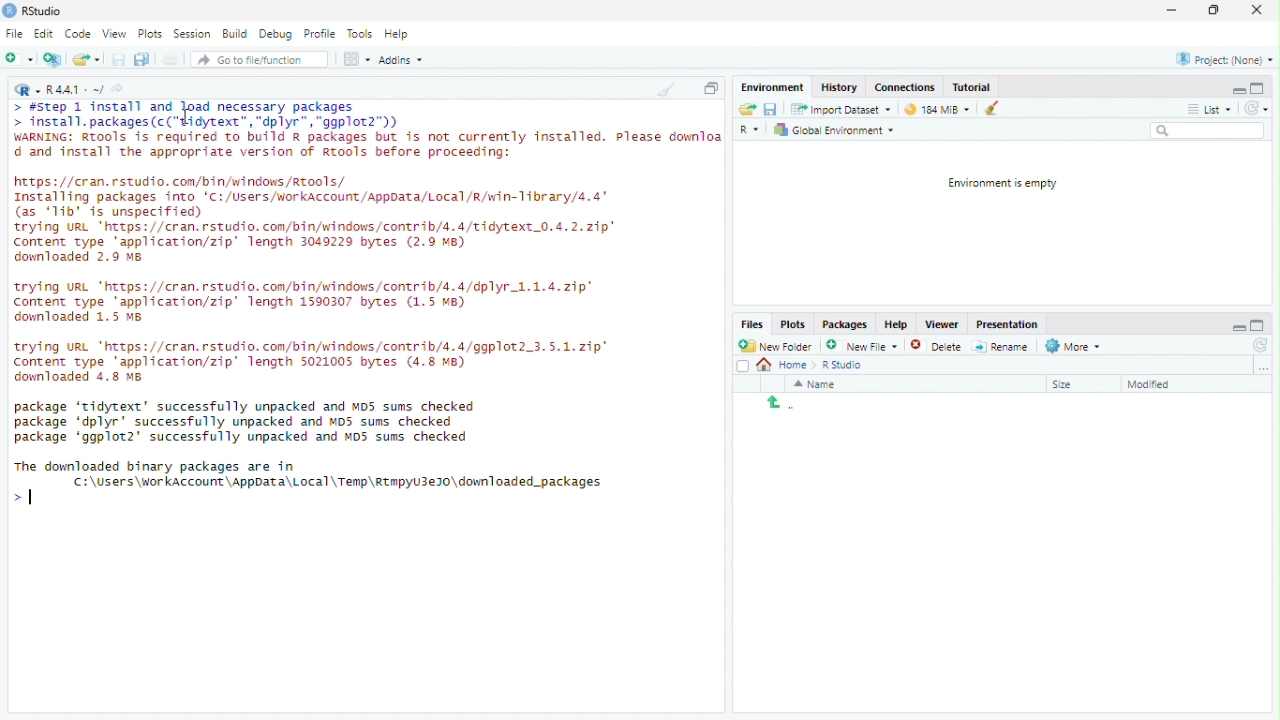 This screenshot has height=720, width=1280. I want to click on Edit, so click(44, 34).